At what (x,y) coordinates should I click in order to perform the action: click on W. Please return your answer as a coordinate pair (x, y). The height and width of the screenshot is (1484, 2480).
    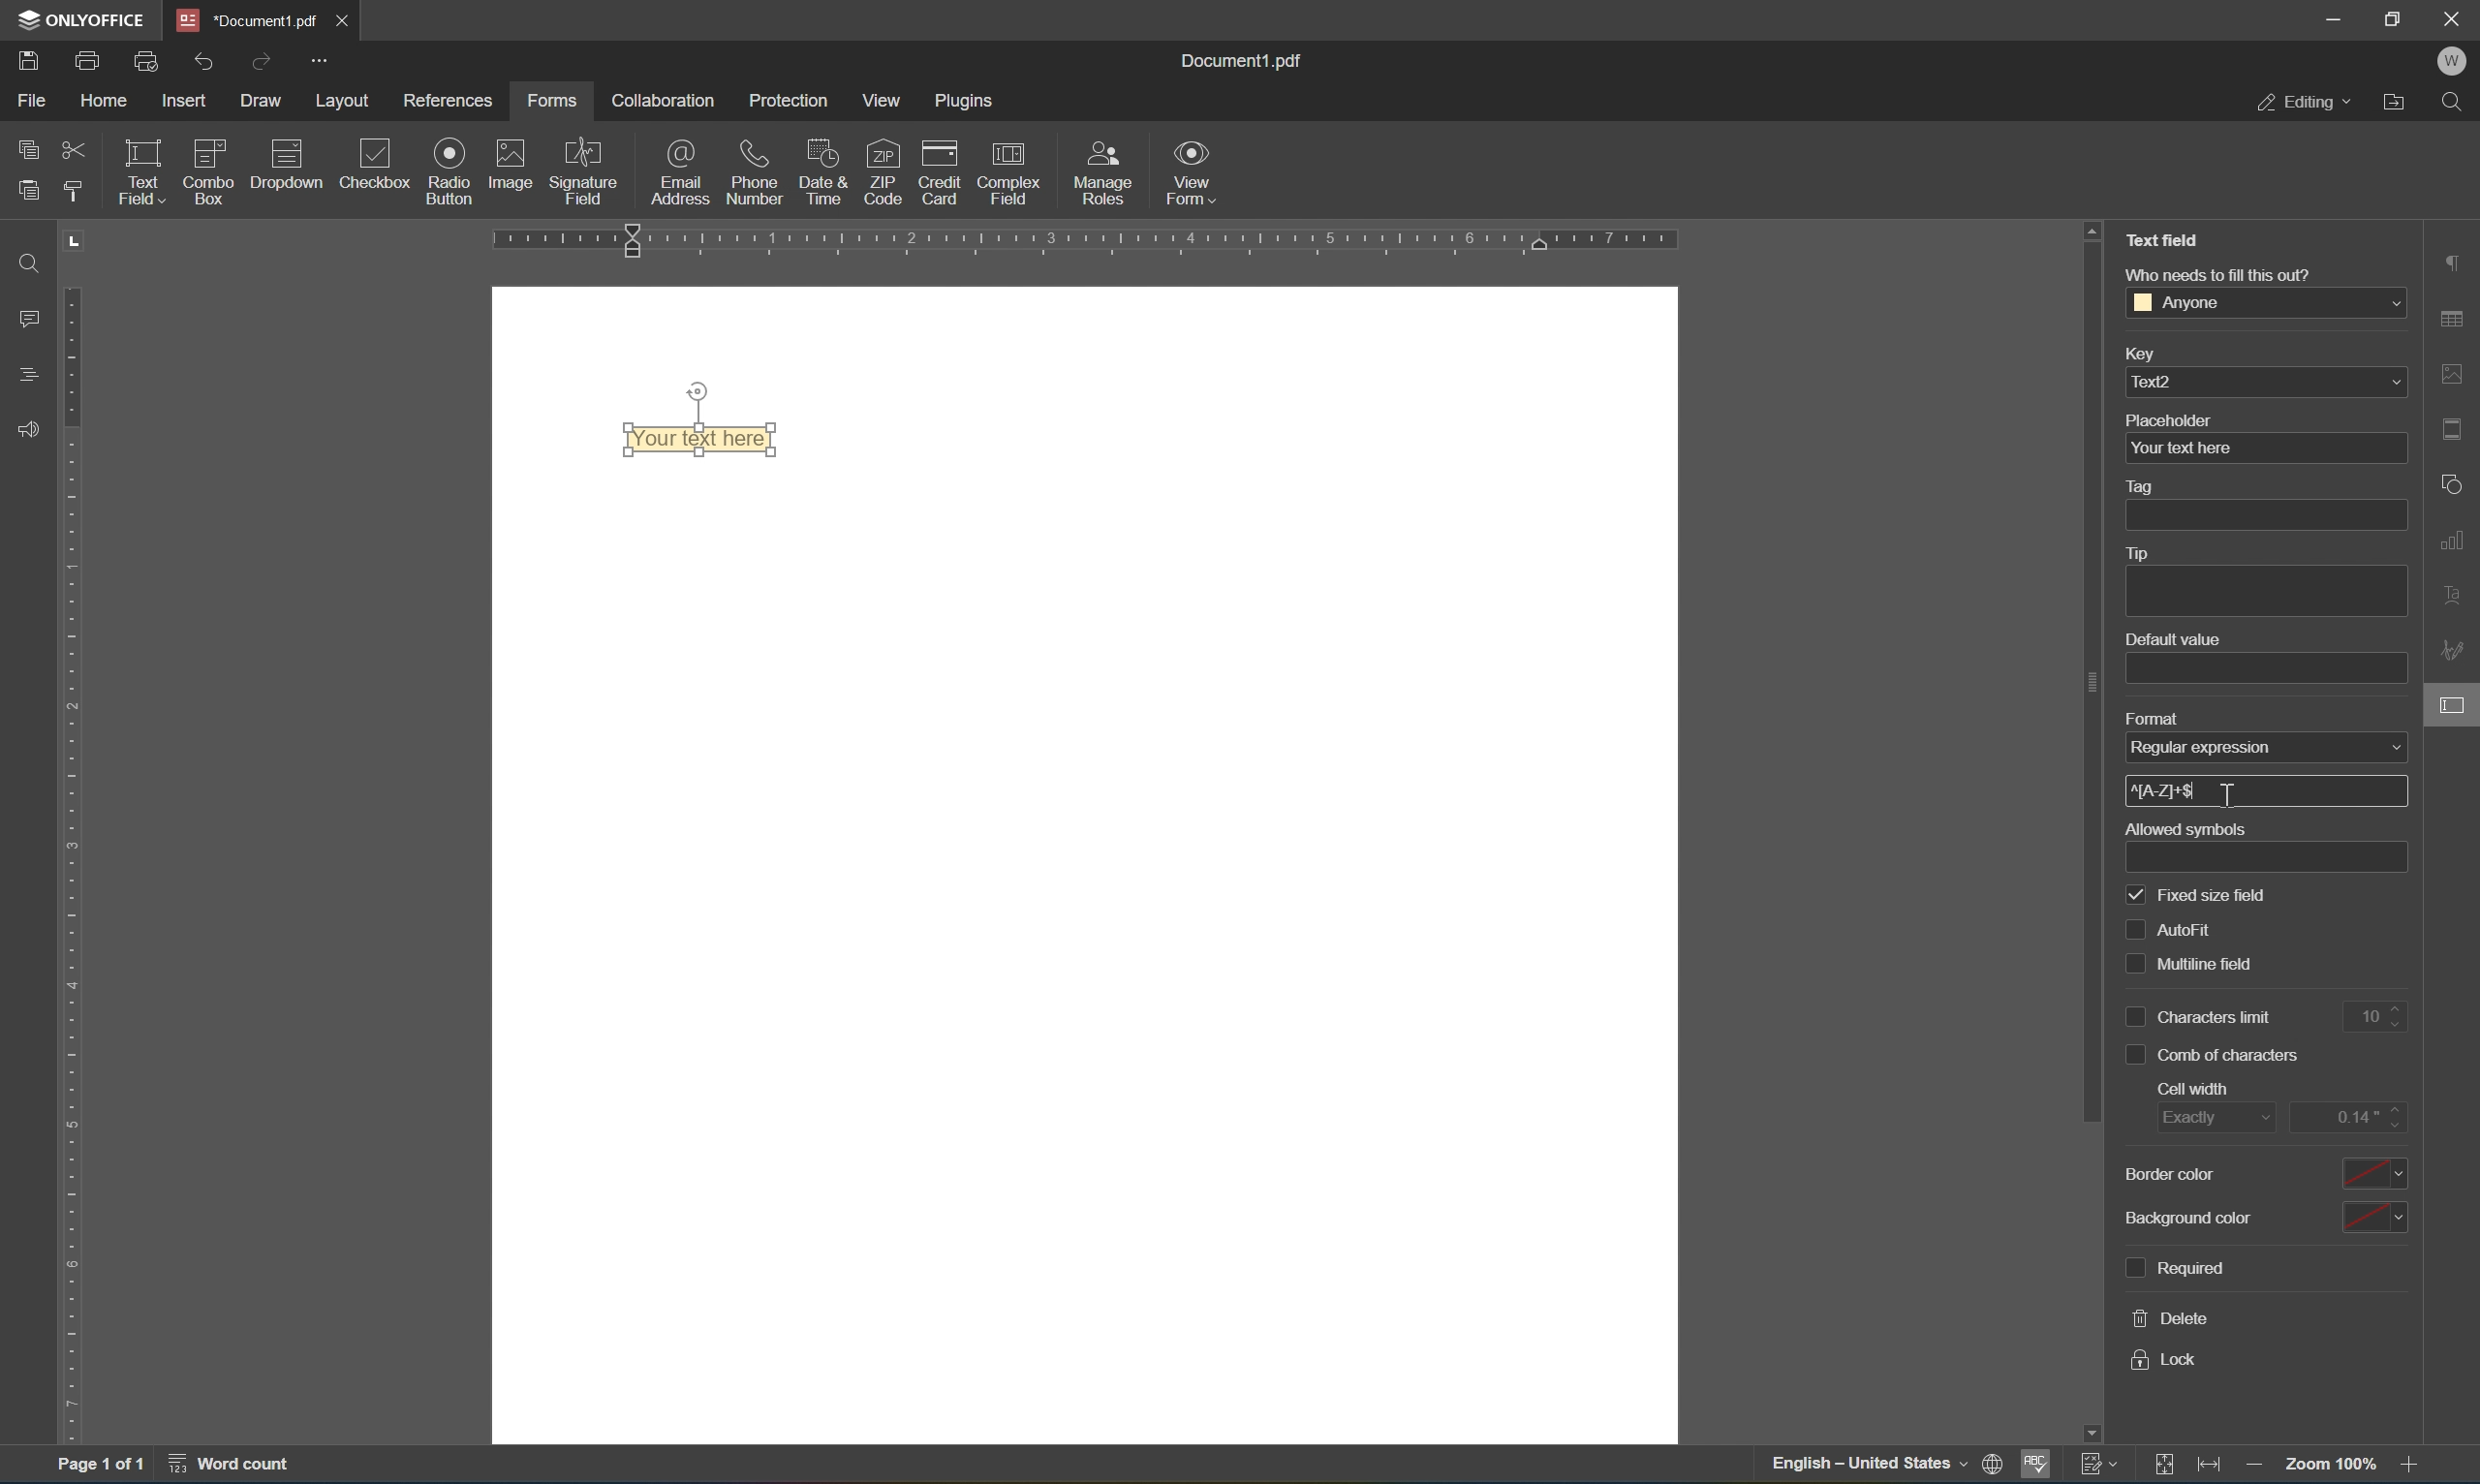
    Looking at the image, I should click on (2455, 60).